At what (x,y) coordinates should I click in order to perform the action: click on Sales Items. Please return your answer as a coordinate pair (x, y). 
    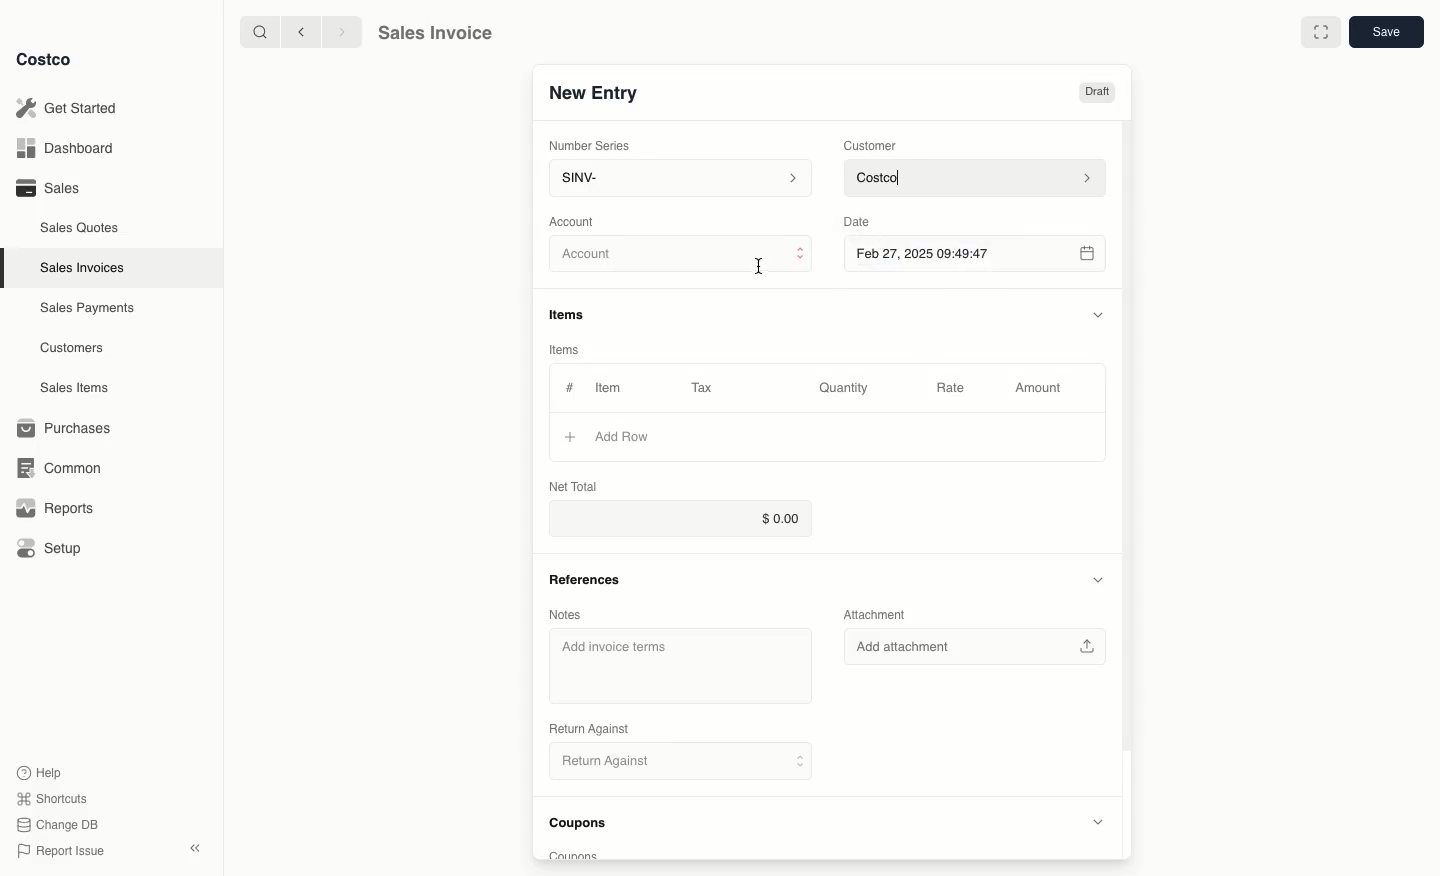
    Looking at the image, I should click on (77, 386).